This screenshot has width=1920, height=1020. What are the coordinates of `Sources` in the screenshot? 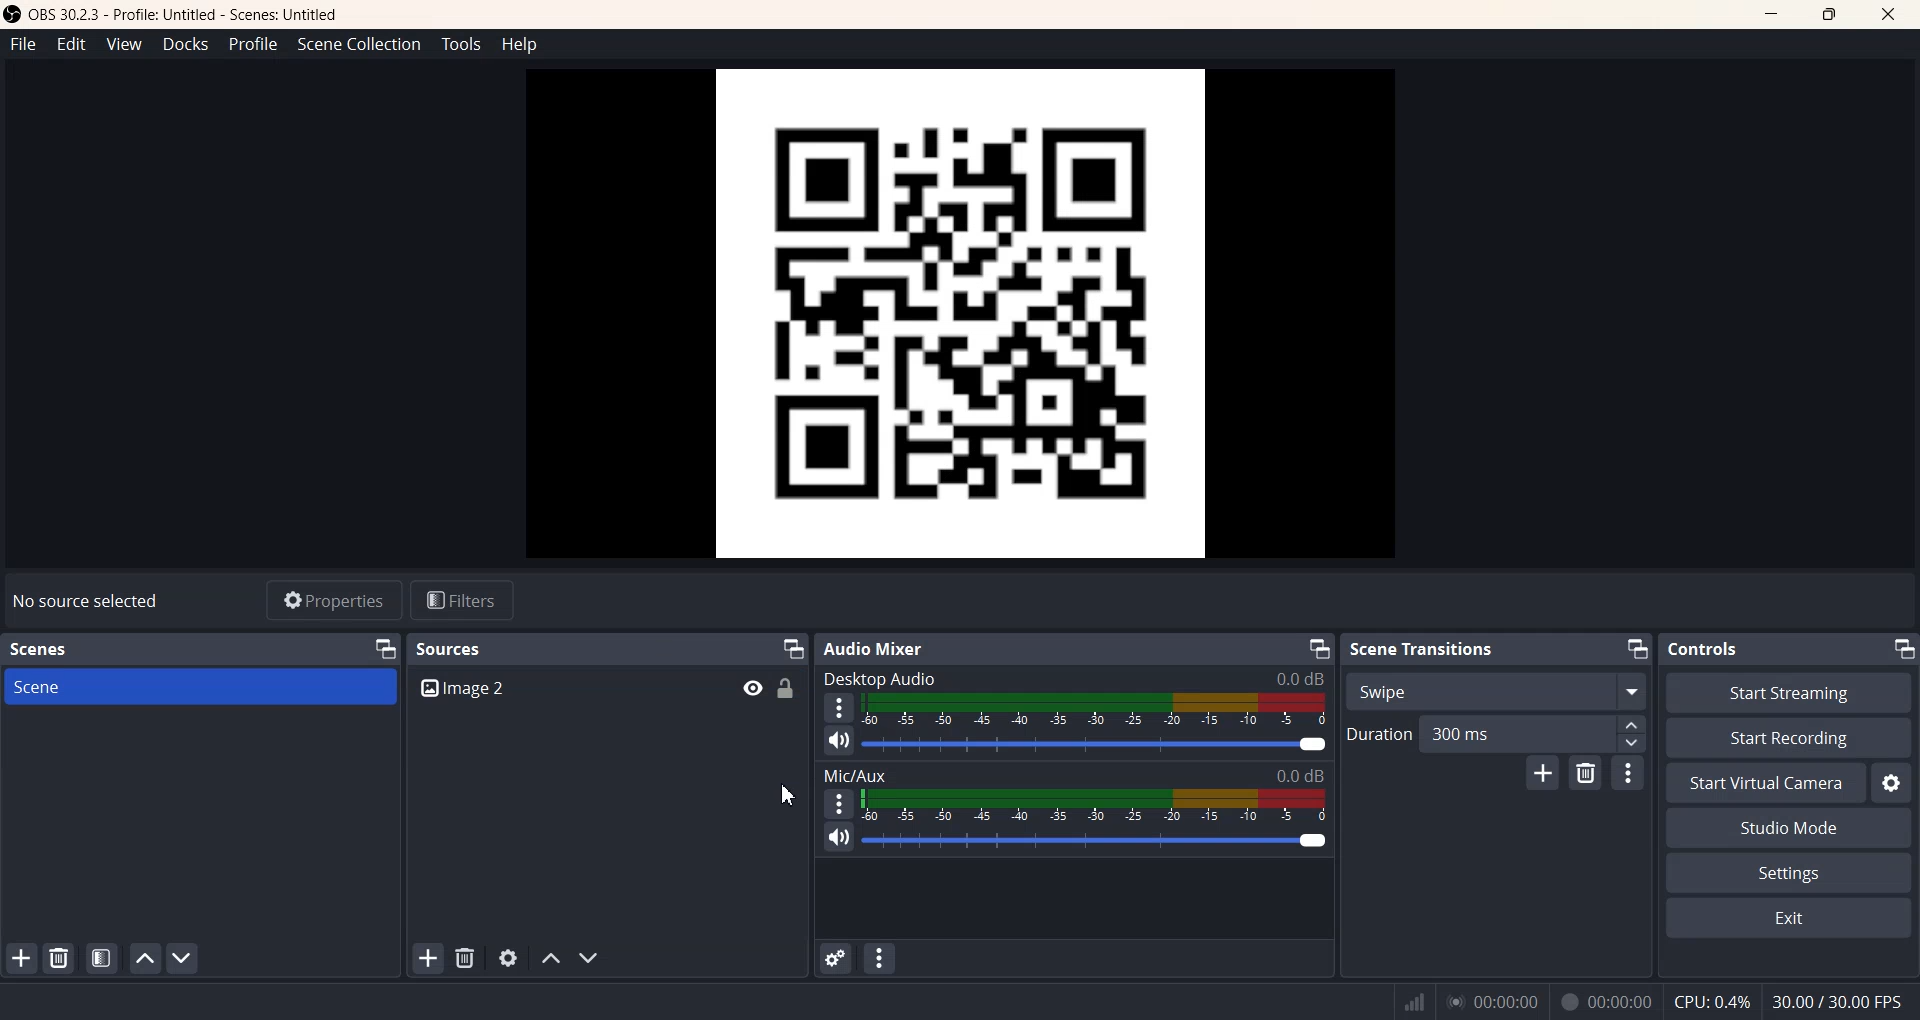 It's located at (454, 649).